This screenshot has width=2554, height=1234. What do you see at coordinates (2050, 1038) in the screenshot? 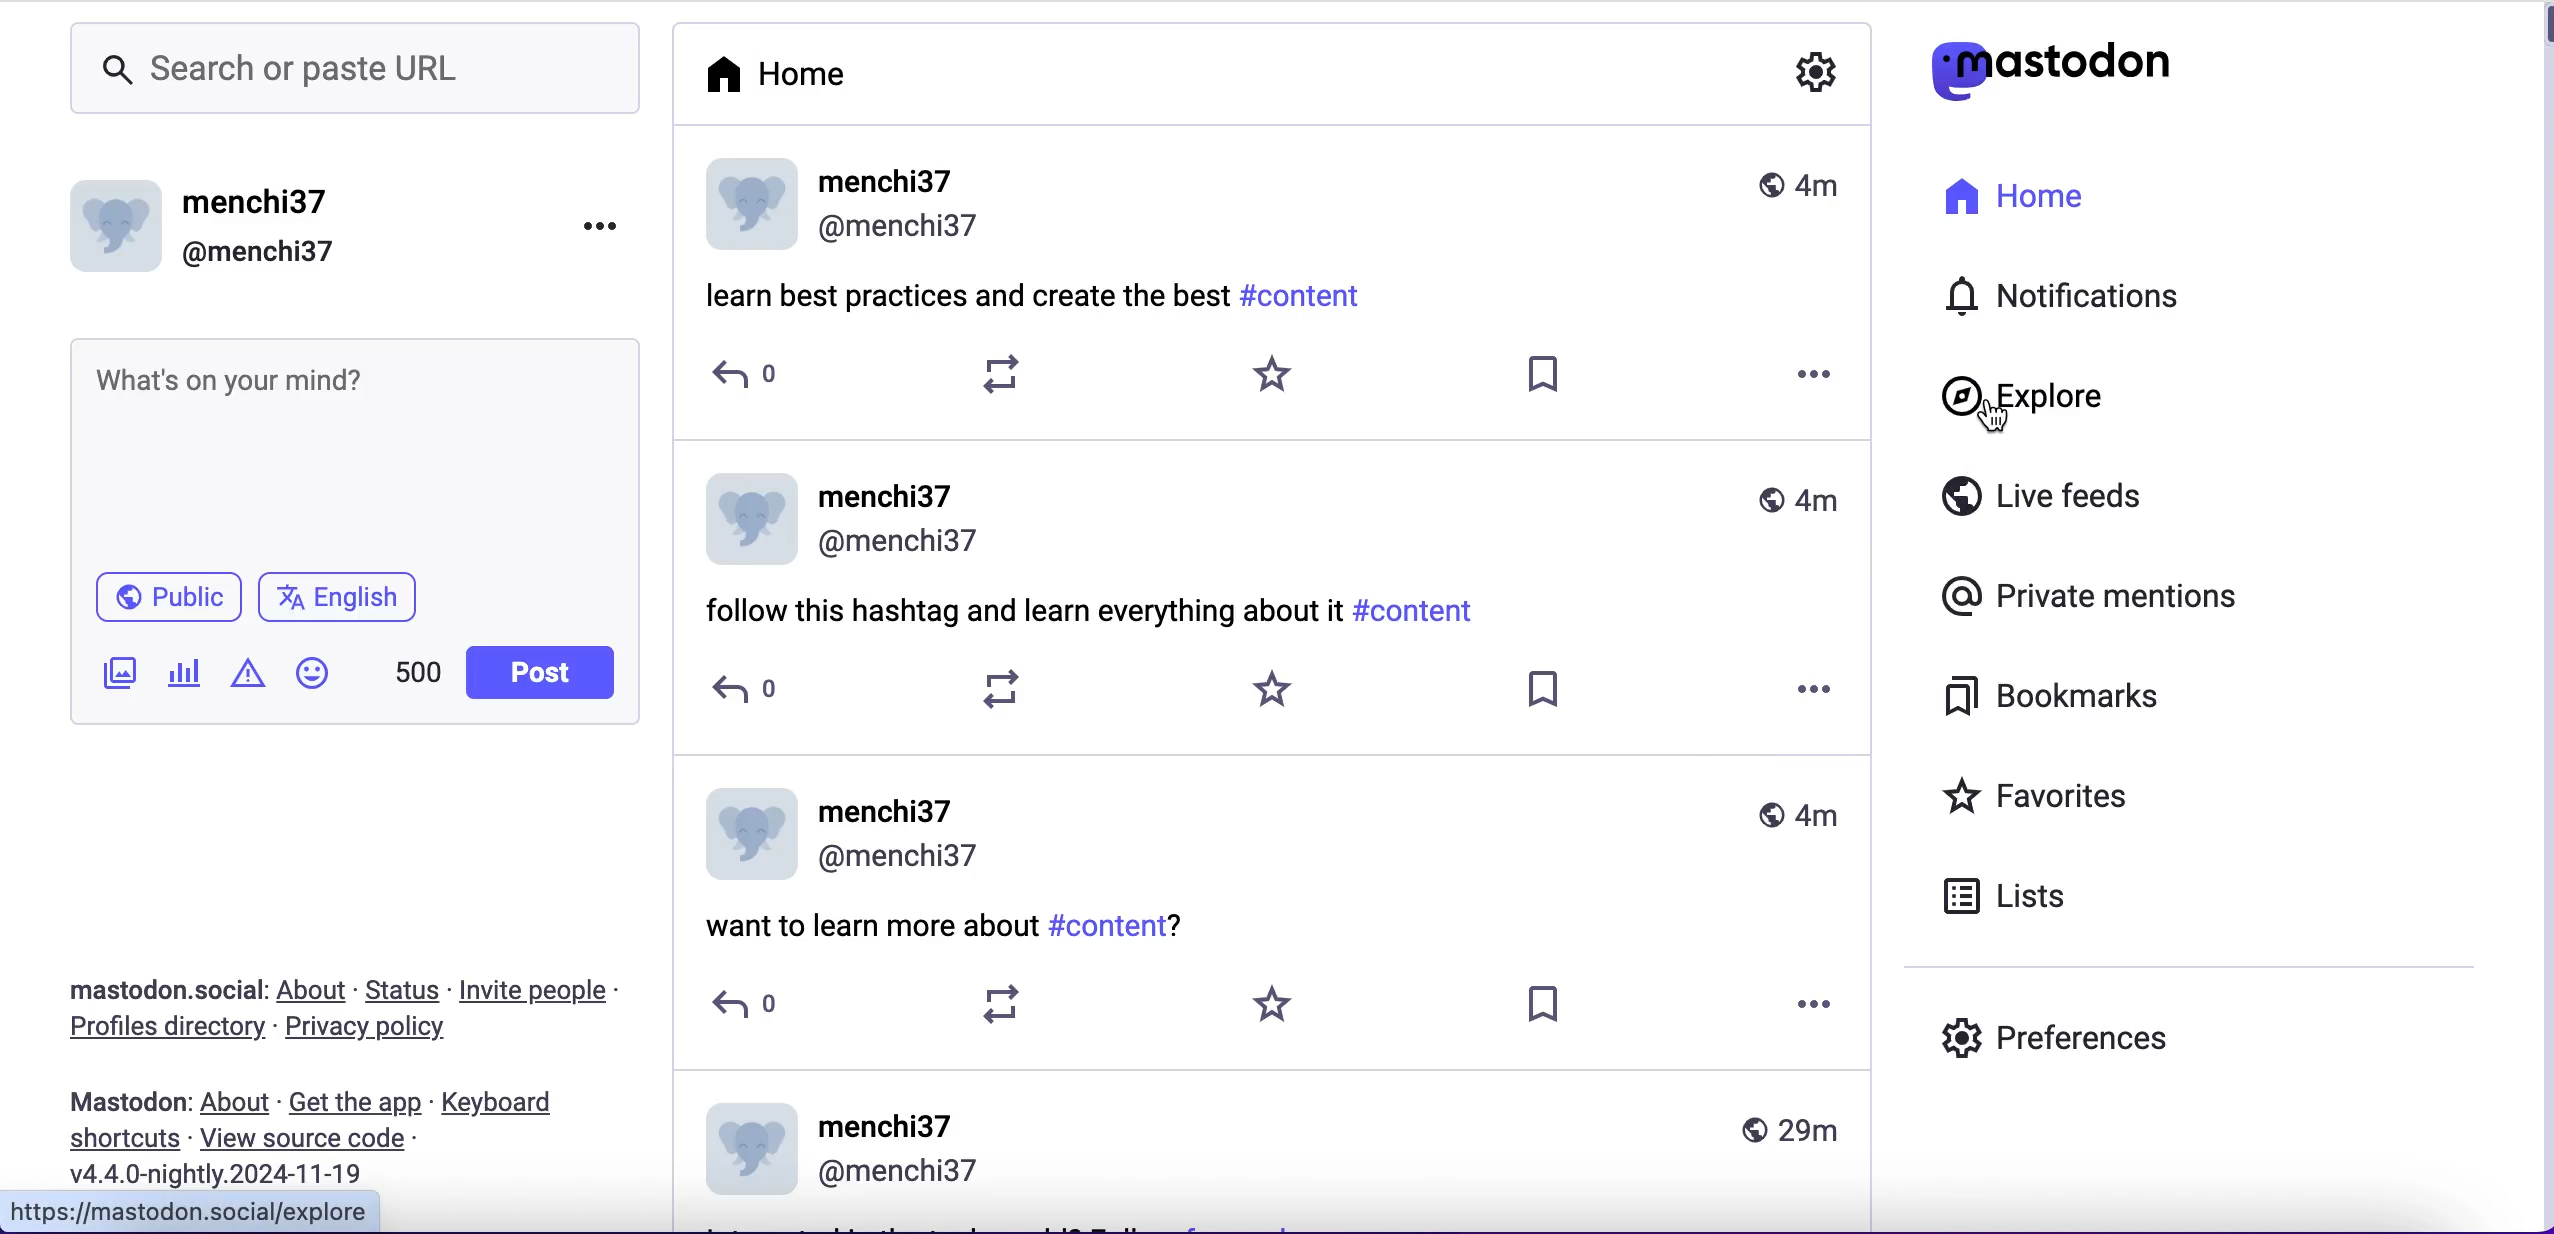
I see `preferences` at bounding box center [2050, 1038].